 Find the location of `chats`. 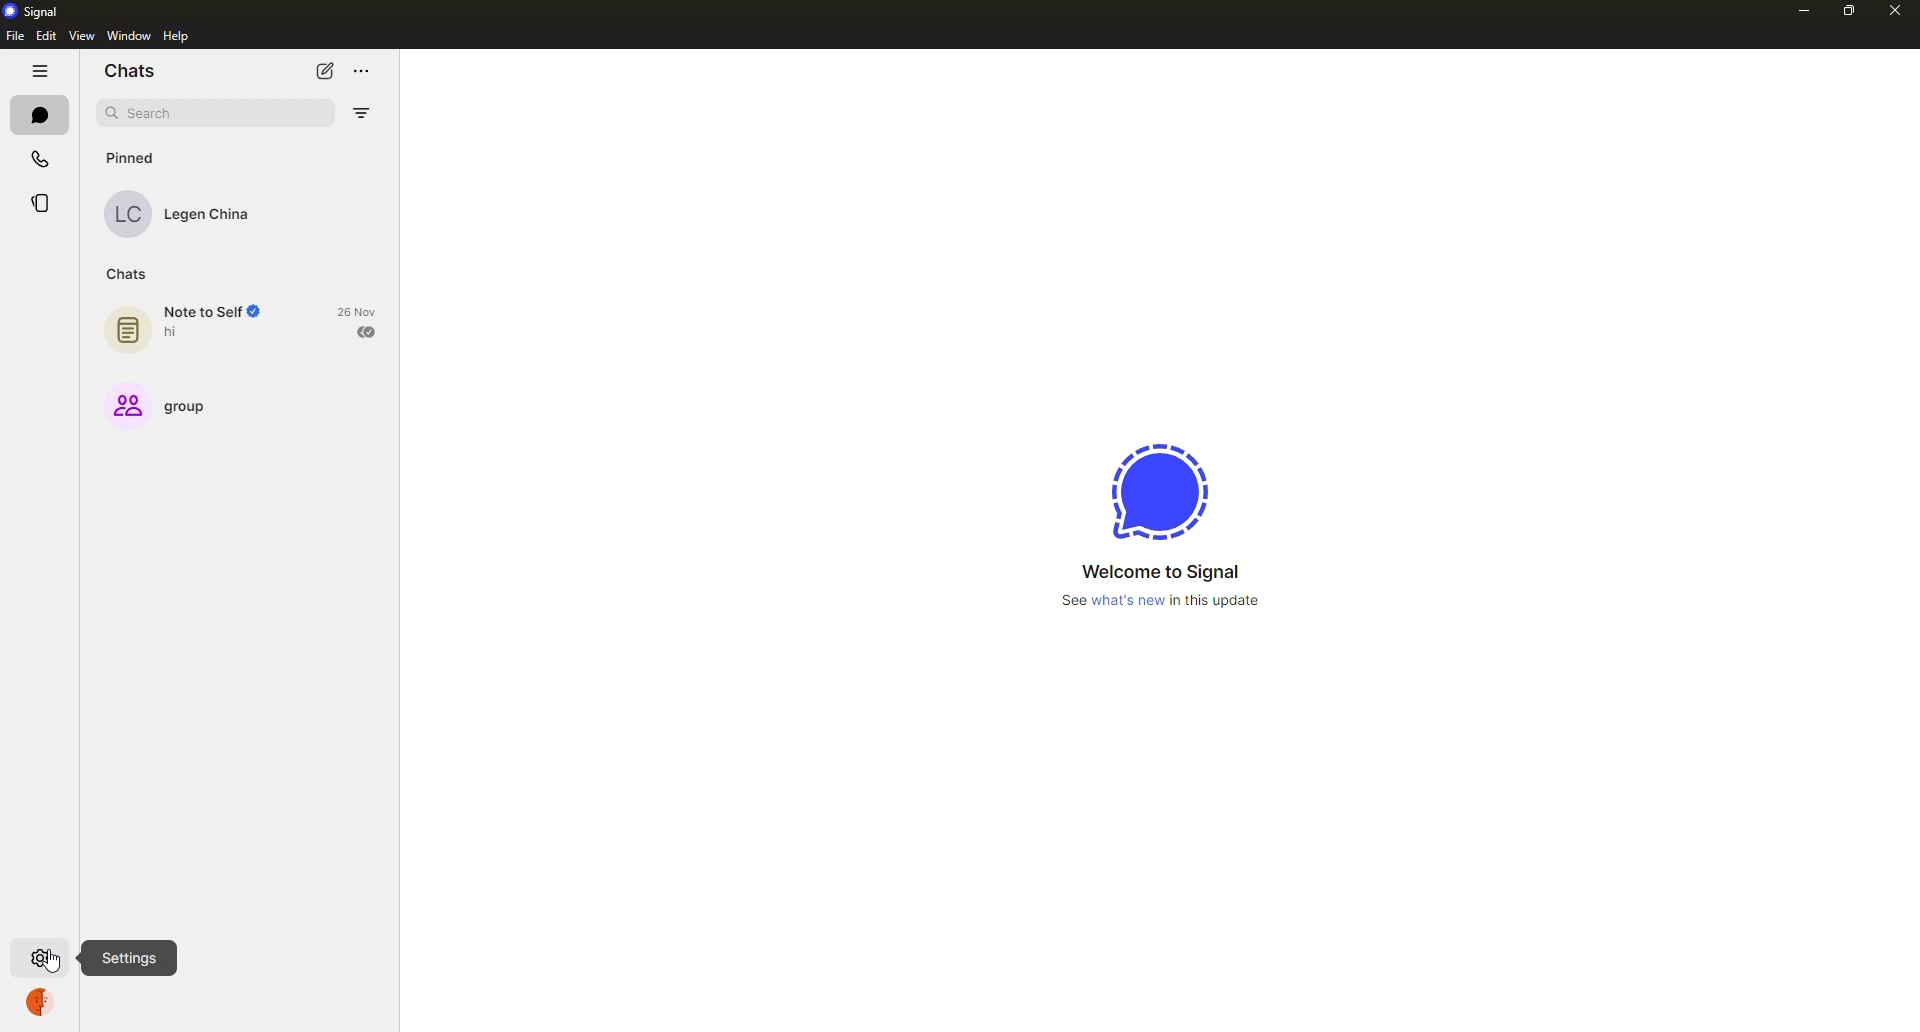

chats is located at coordinates (127, 274).